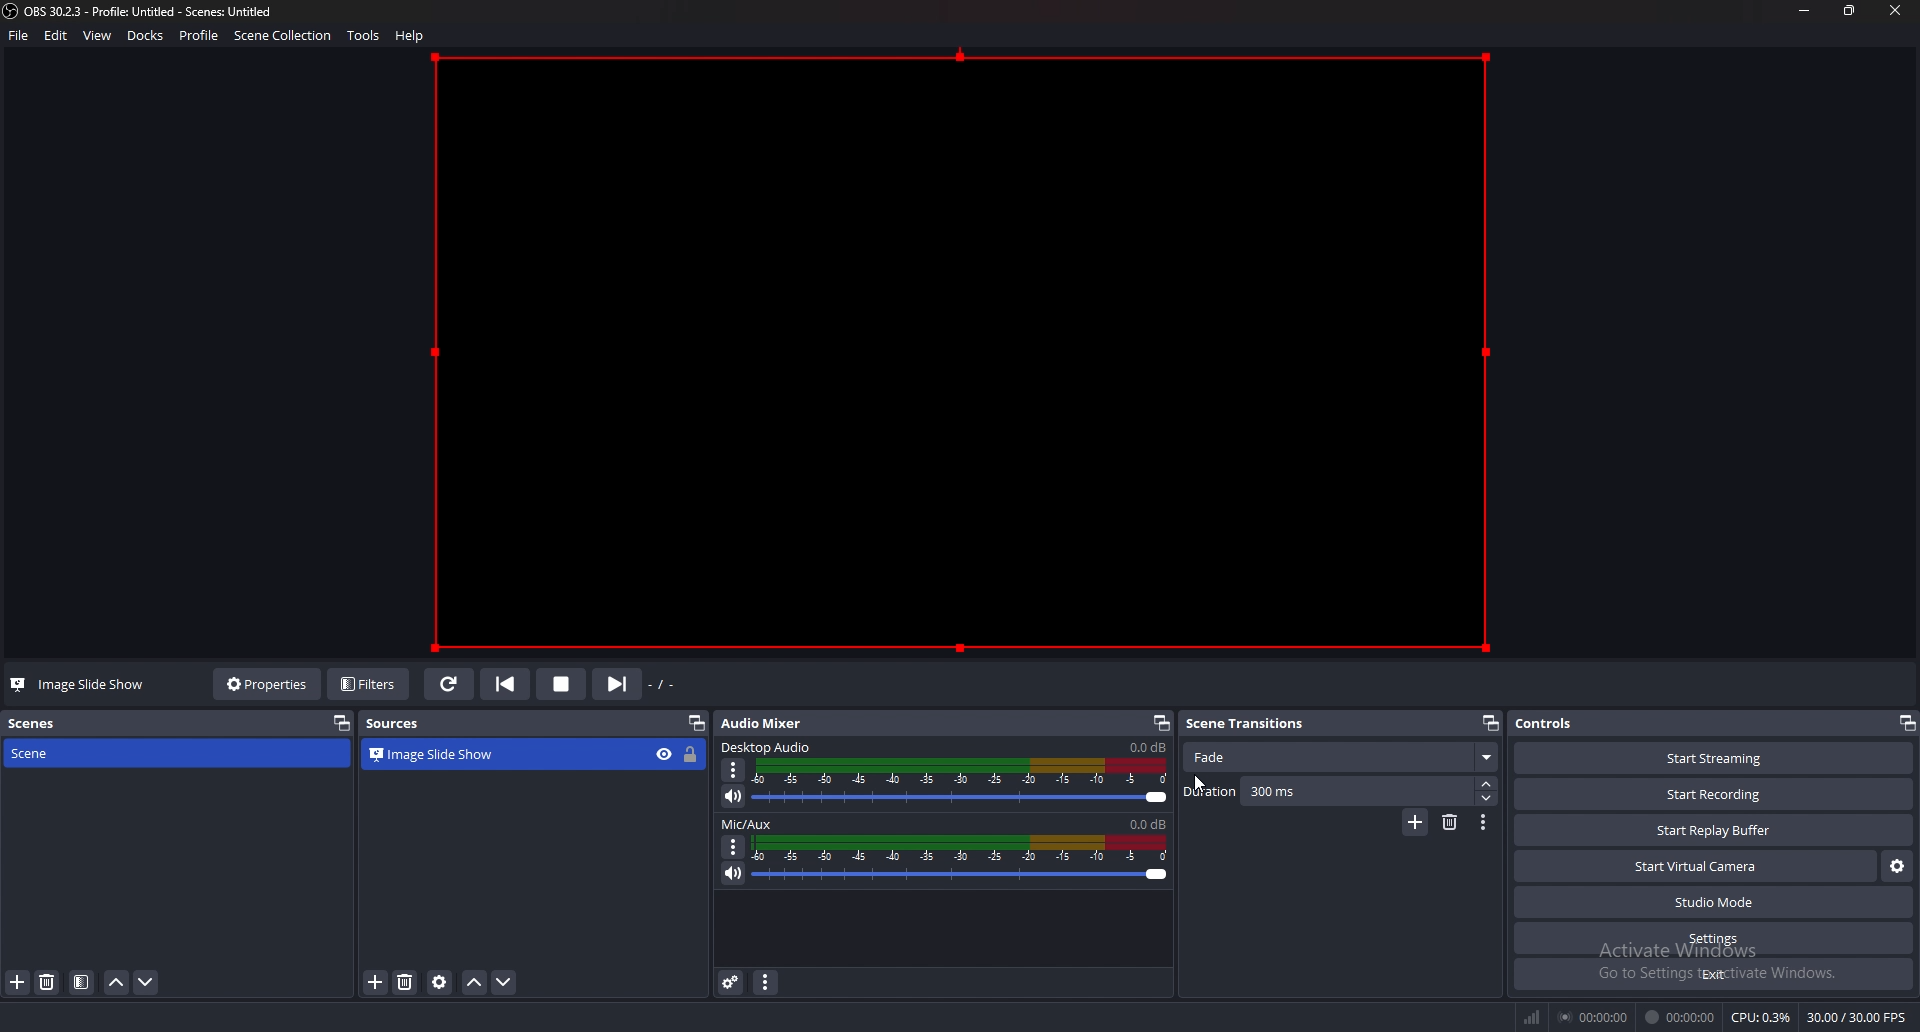  What do you see at coordinates (1487, 800) in the screenshot?
I see `decrease duration` at bounding box center [1487, 800].